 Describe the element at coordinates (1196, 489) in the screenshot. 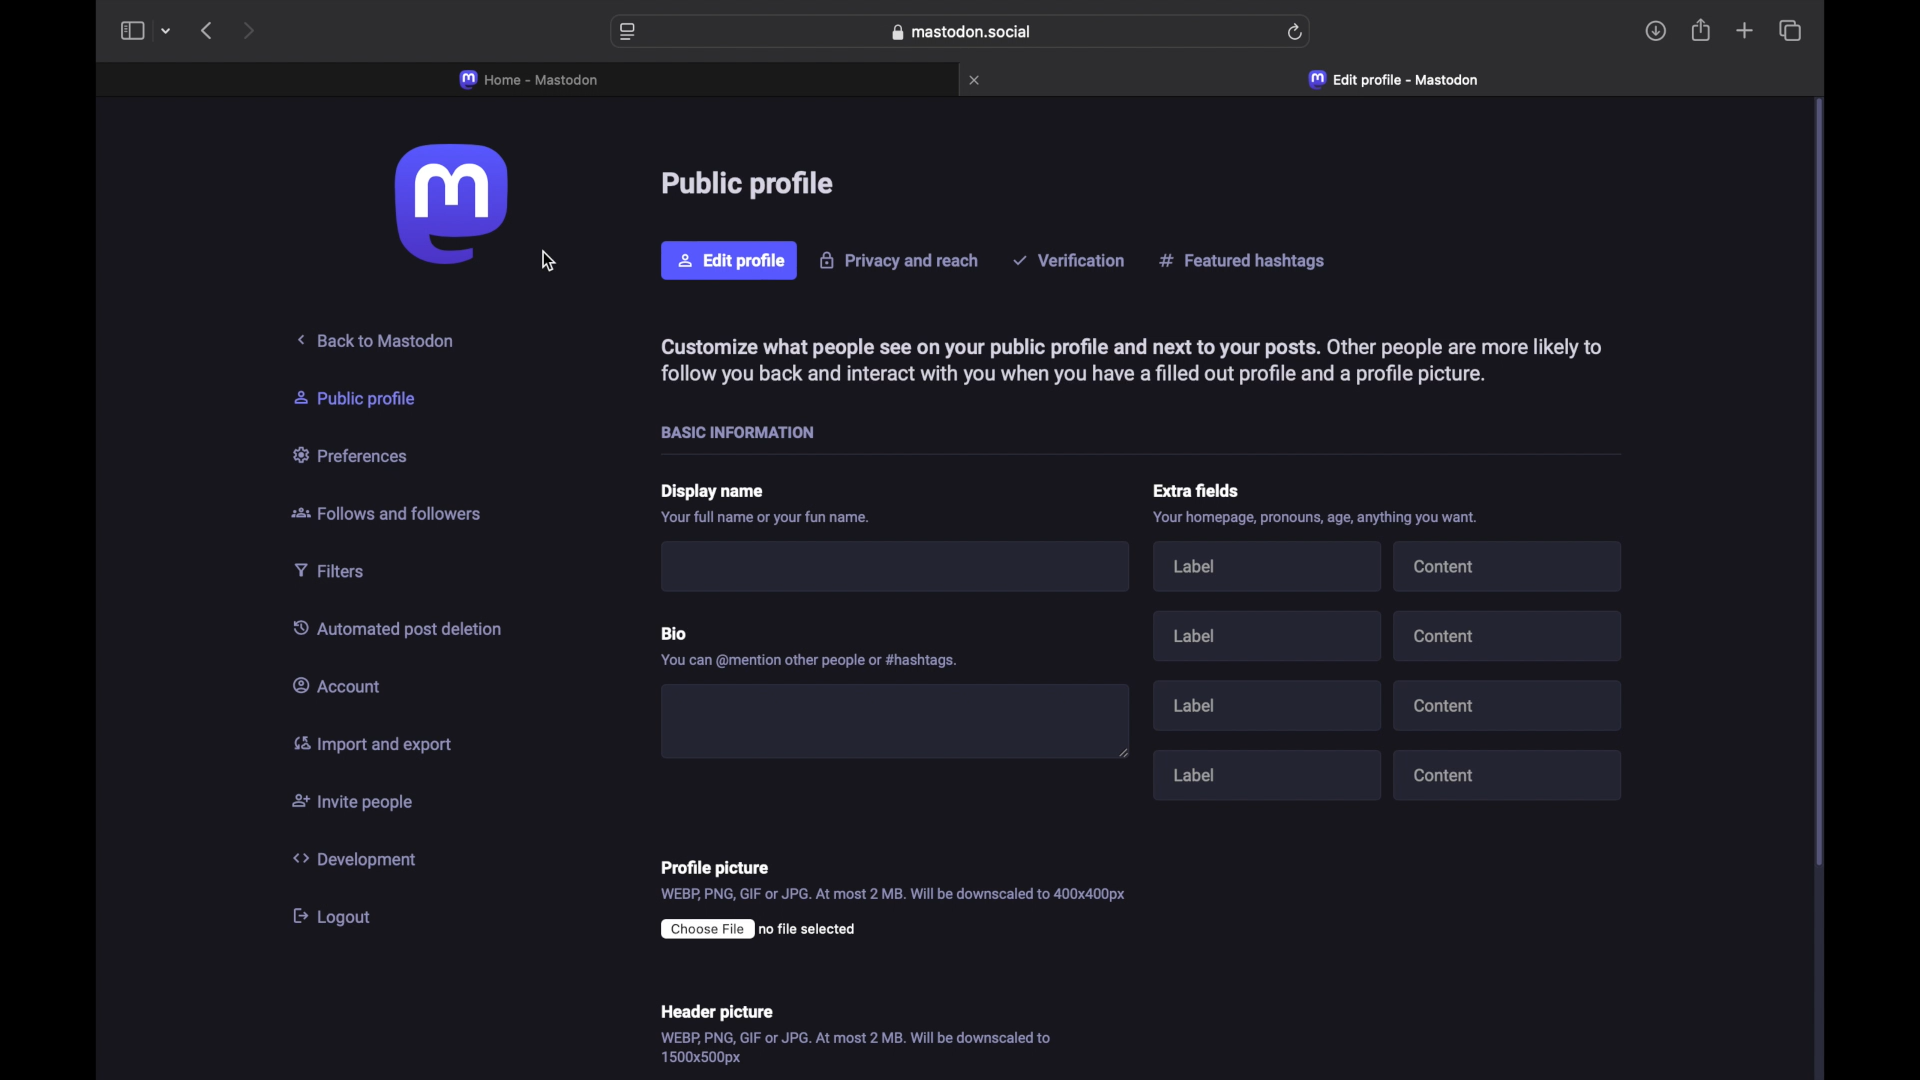

I see `extra fields` at that location.